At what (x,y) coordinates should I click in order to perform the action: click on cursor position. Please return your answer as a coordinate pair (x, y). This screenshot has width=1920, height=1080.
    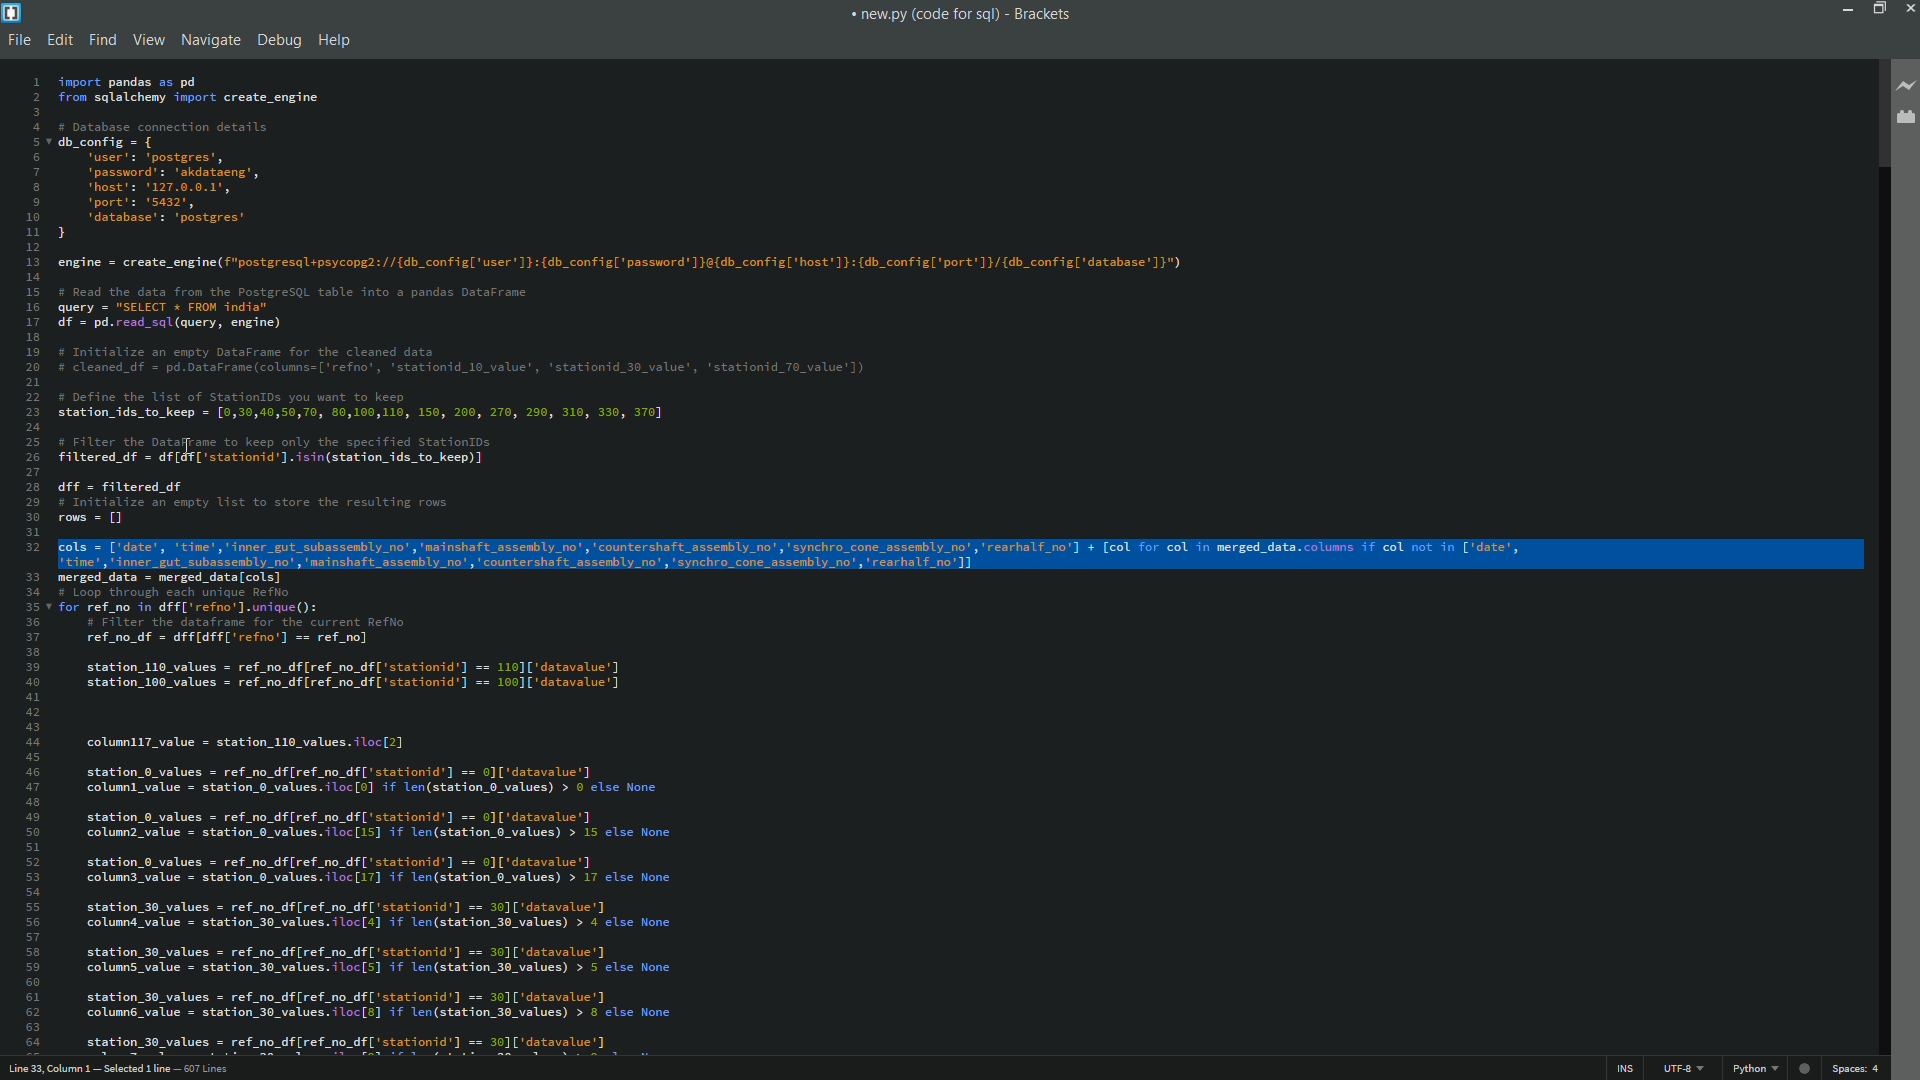
    Looking at the image, I should click on (130, 1069).